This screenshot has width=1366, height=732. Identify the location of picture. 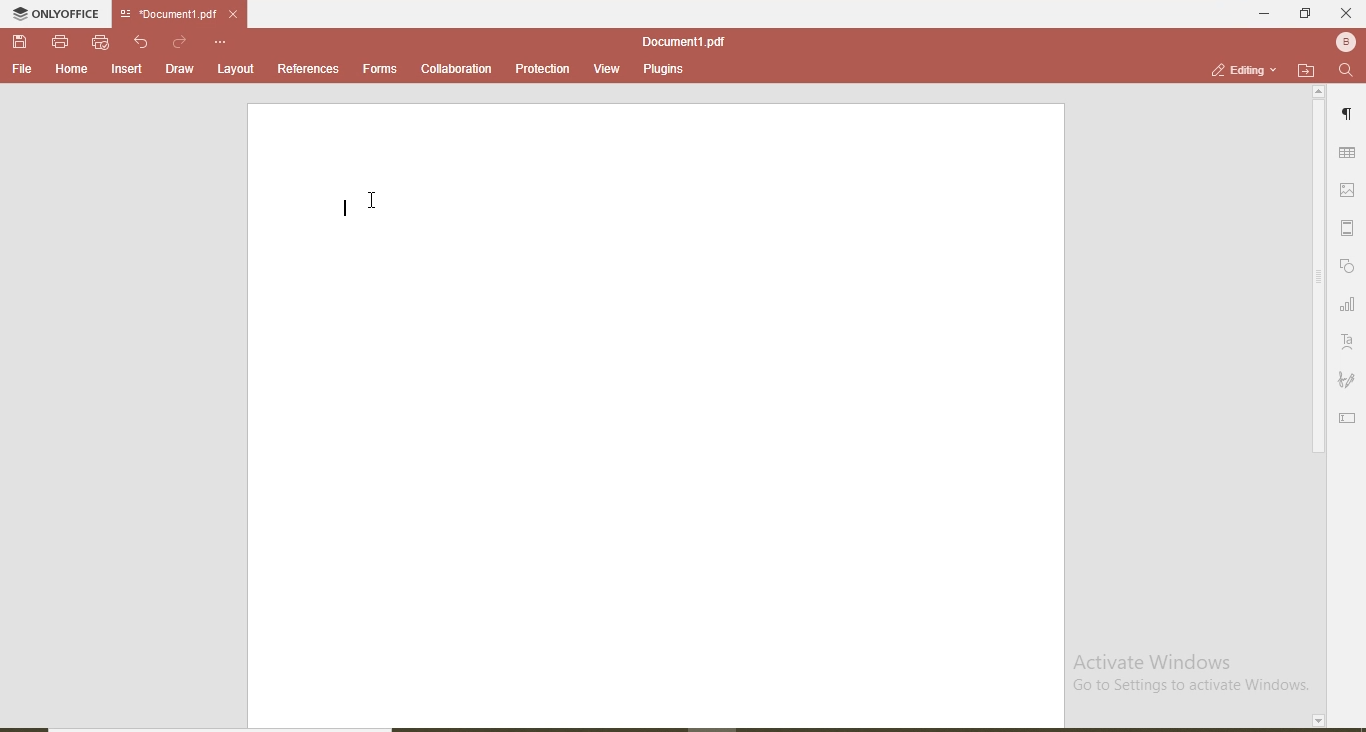
(1351, 189).